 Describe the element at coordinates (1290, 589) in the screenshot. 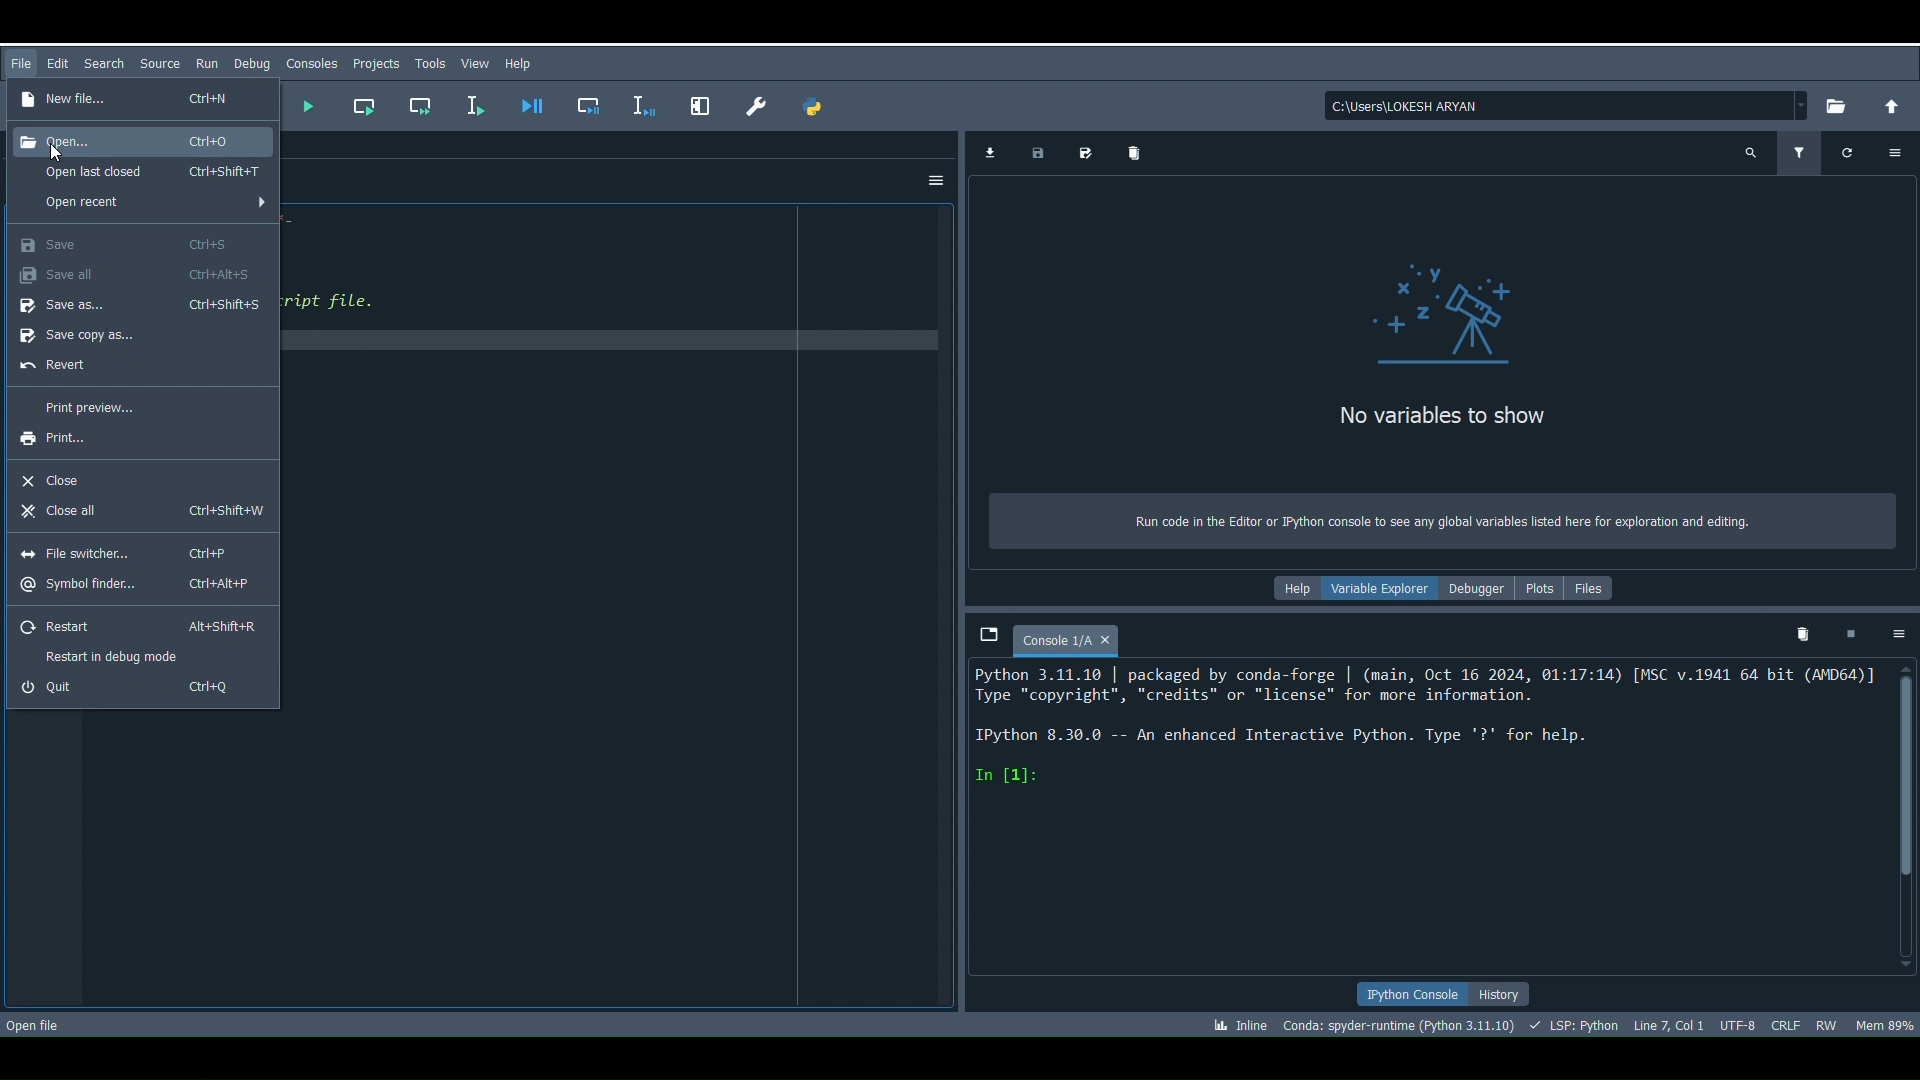

I see `Help` at that location.